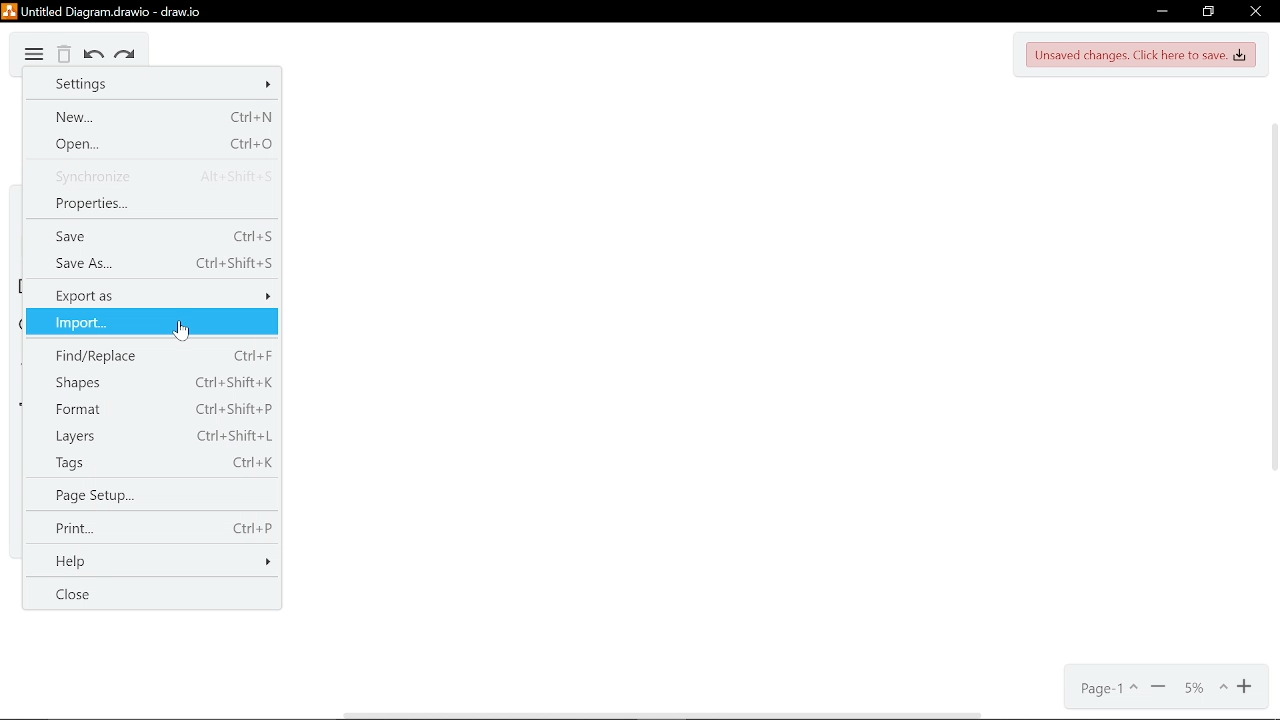  Describe the element at coordinates (157, 83) in the screenshot. I see `Settings` at that location.